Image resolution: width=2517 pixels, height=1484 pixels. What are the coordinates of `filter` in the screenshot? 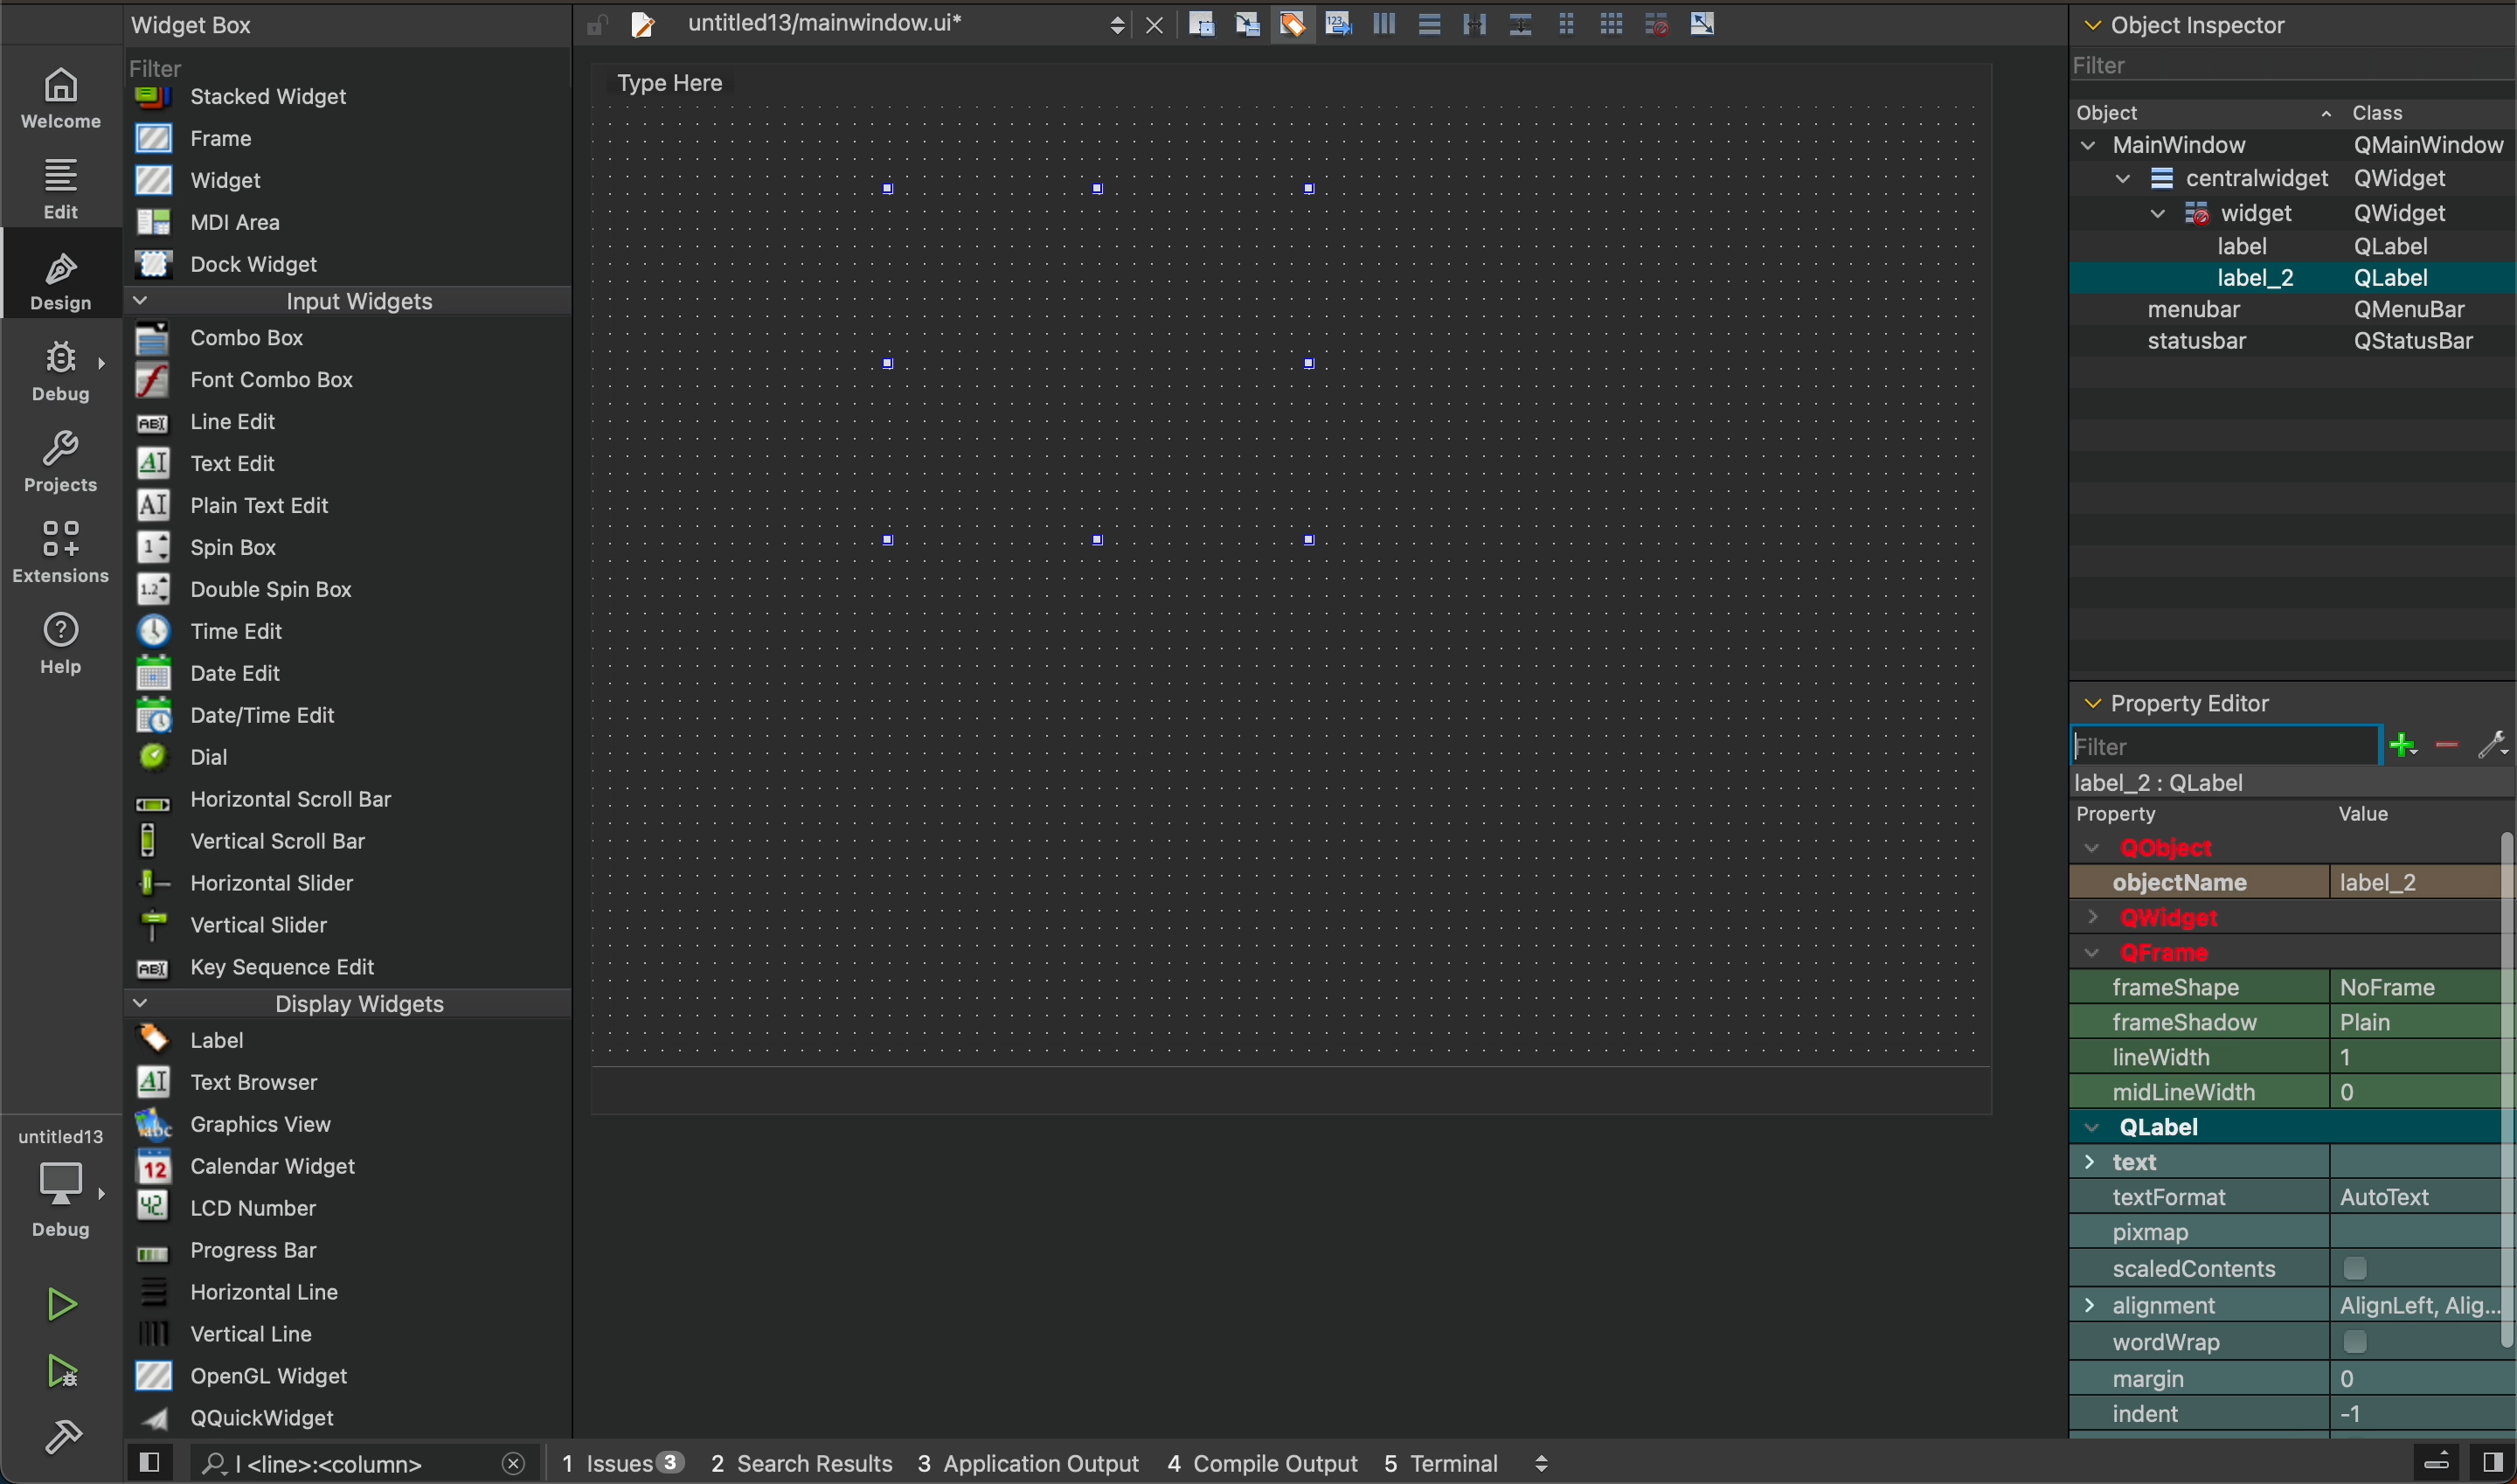 It's located at (2223, 743).